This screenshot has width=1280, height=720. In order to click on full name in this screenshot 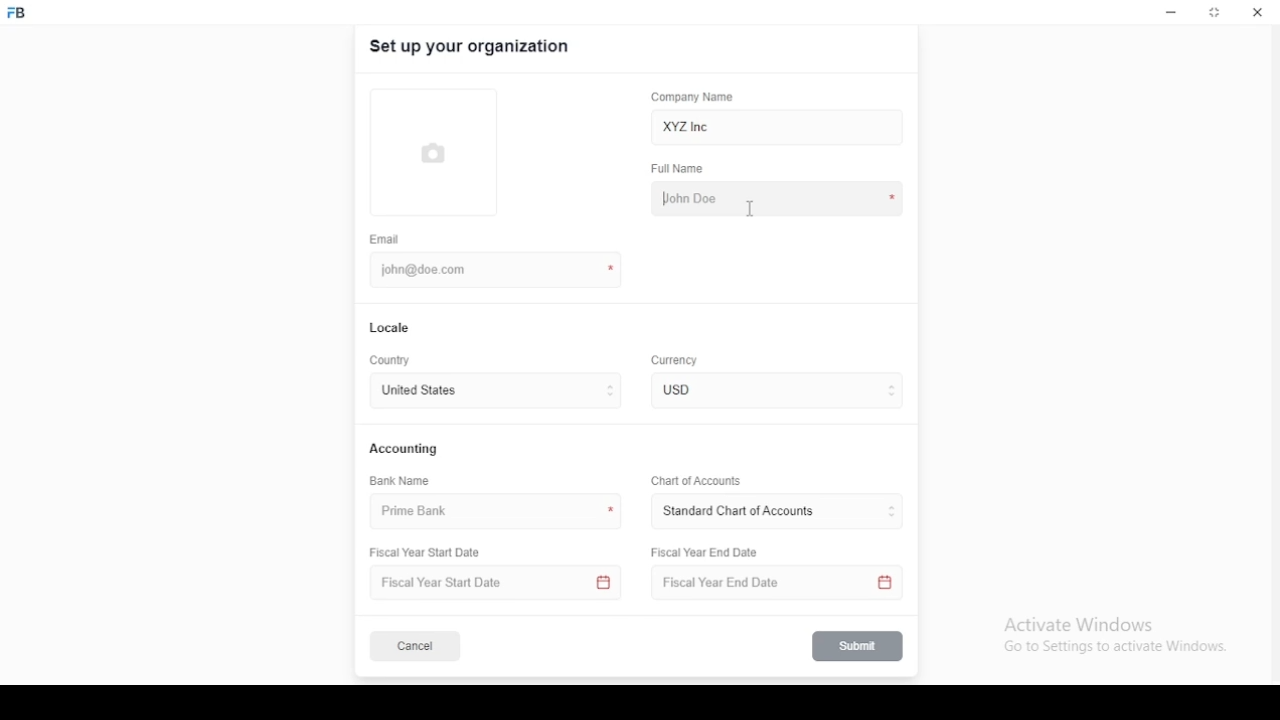, I will do `click(683, 169)`.